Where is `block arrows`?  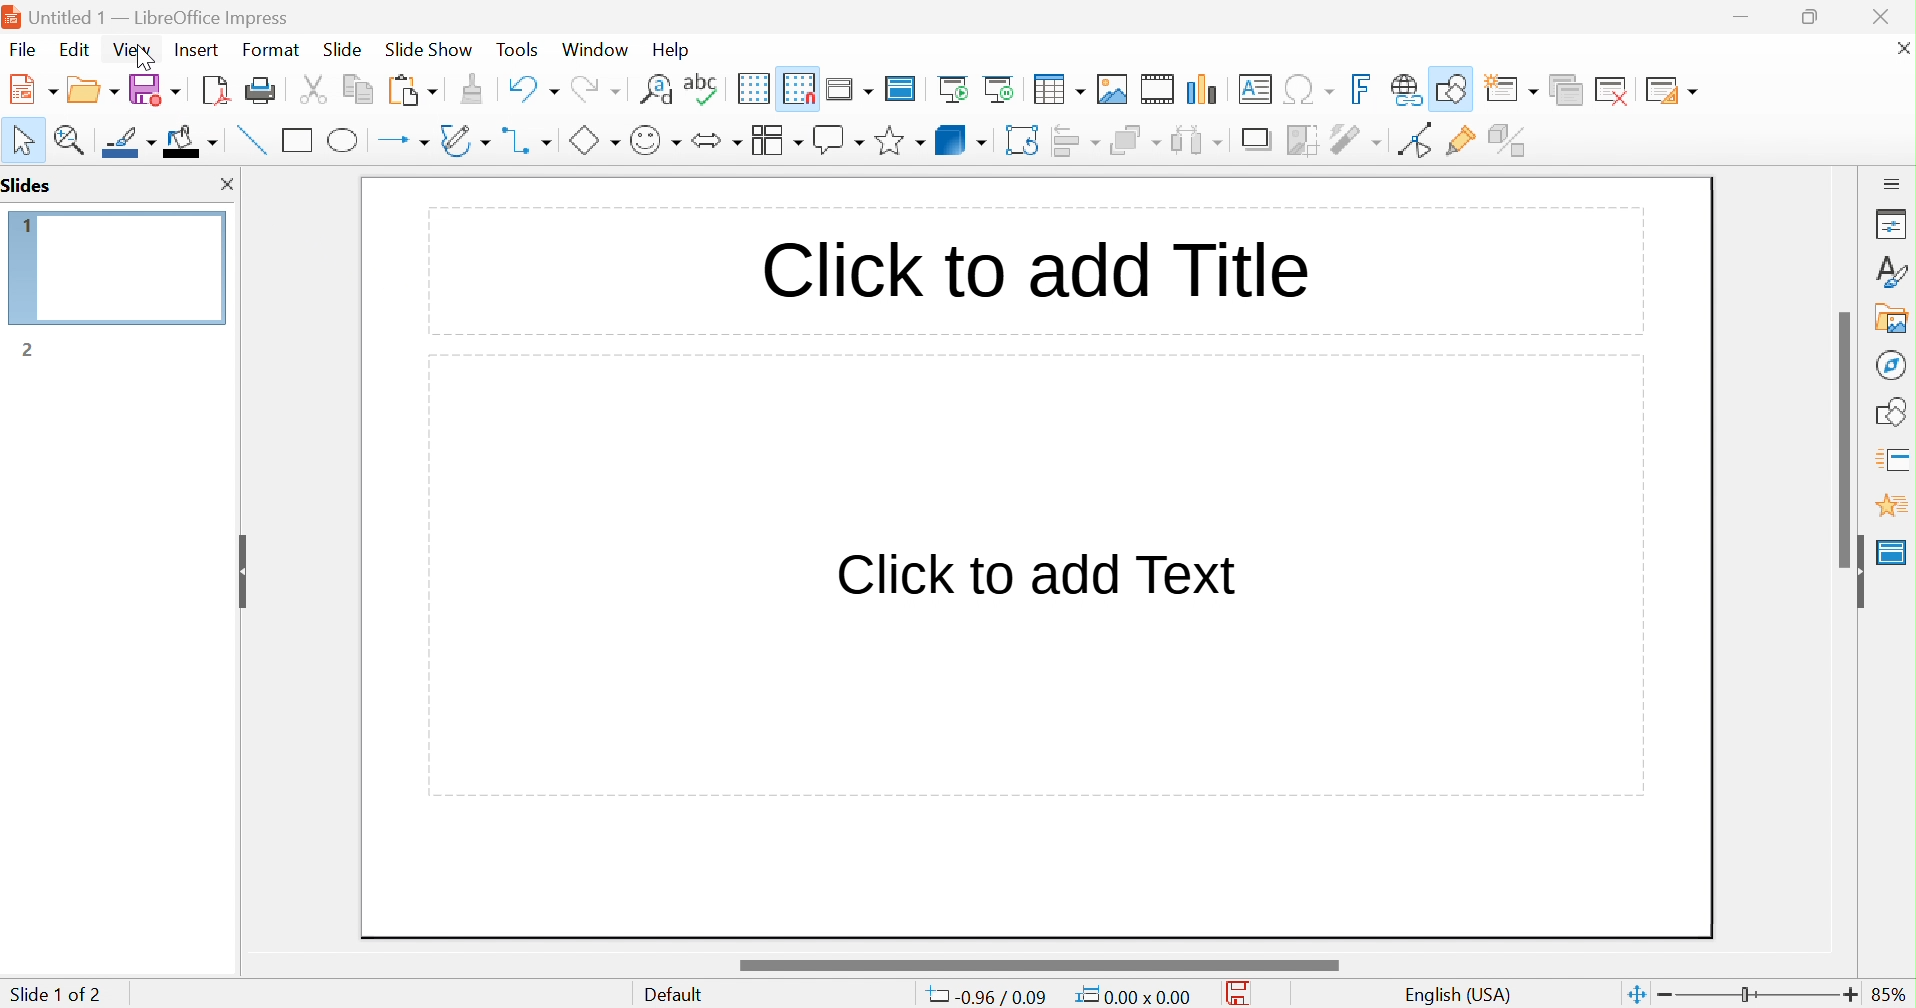 block arrows is located at coordinates (716, 140).